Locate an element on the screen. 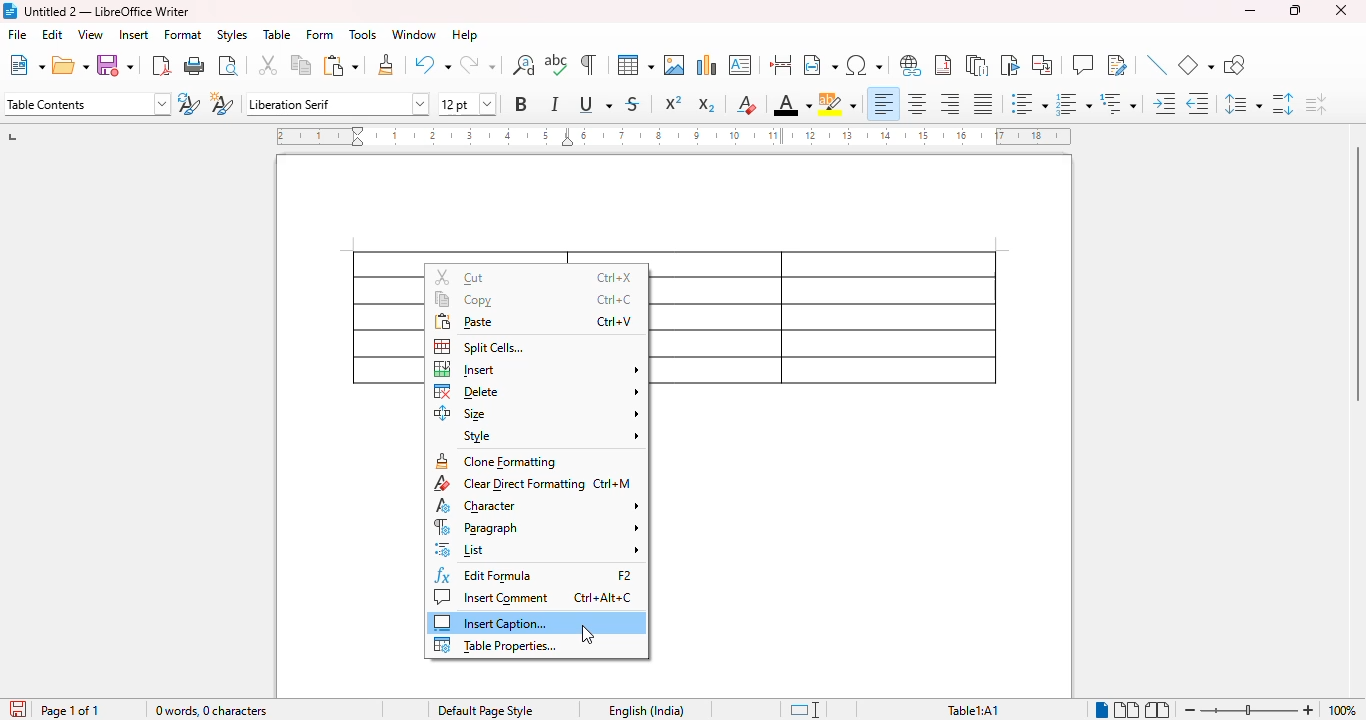  edit is located at coordinates (54, 34).